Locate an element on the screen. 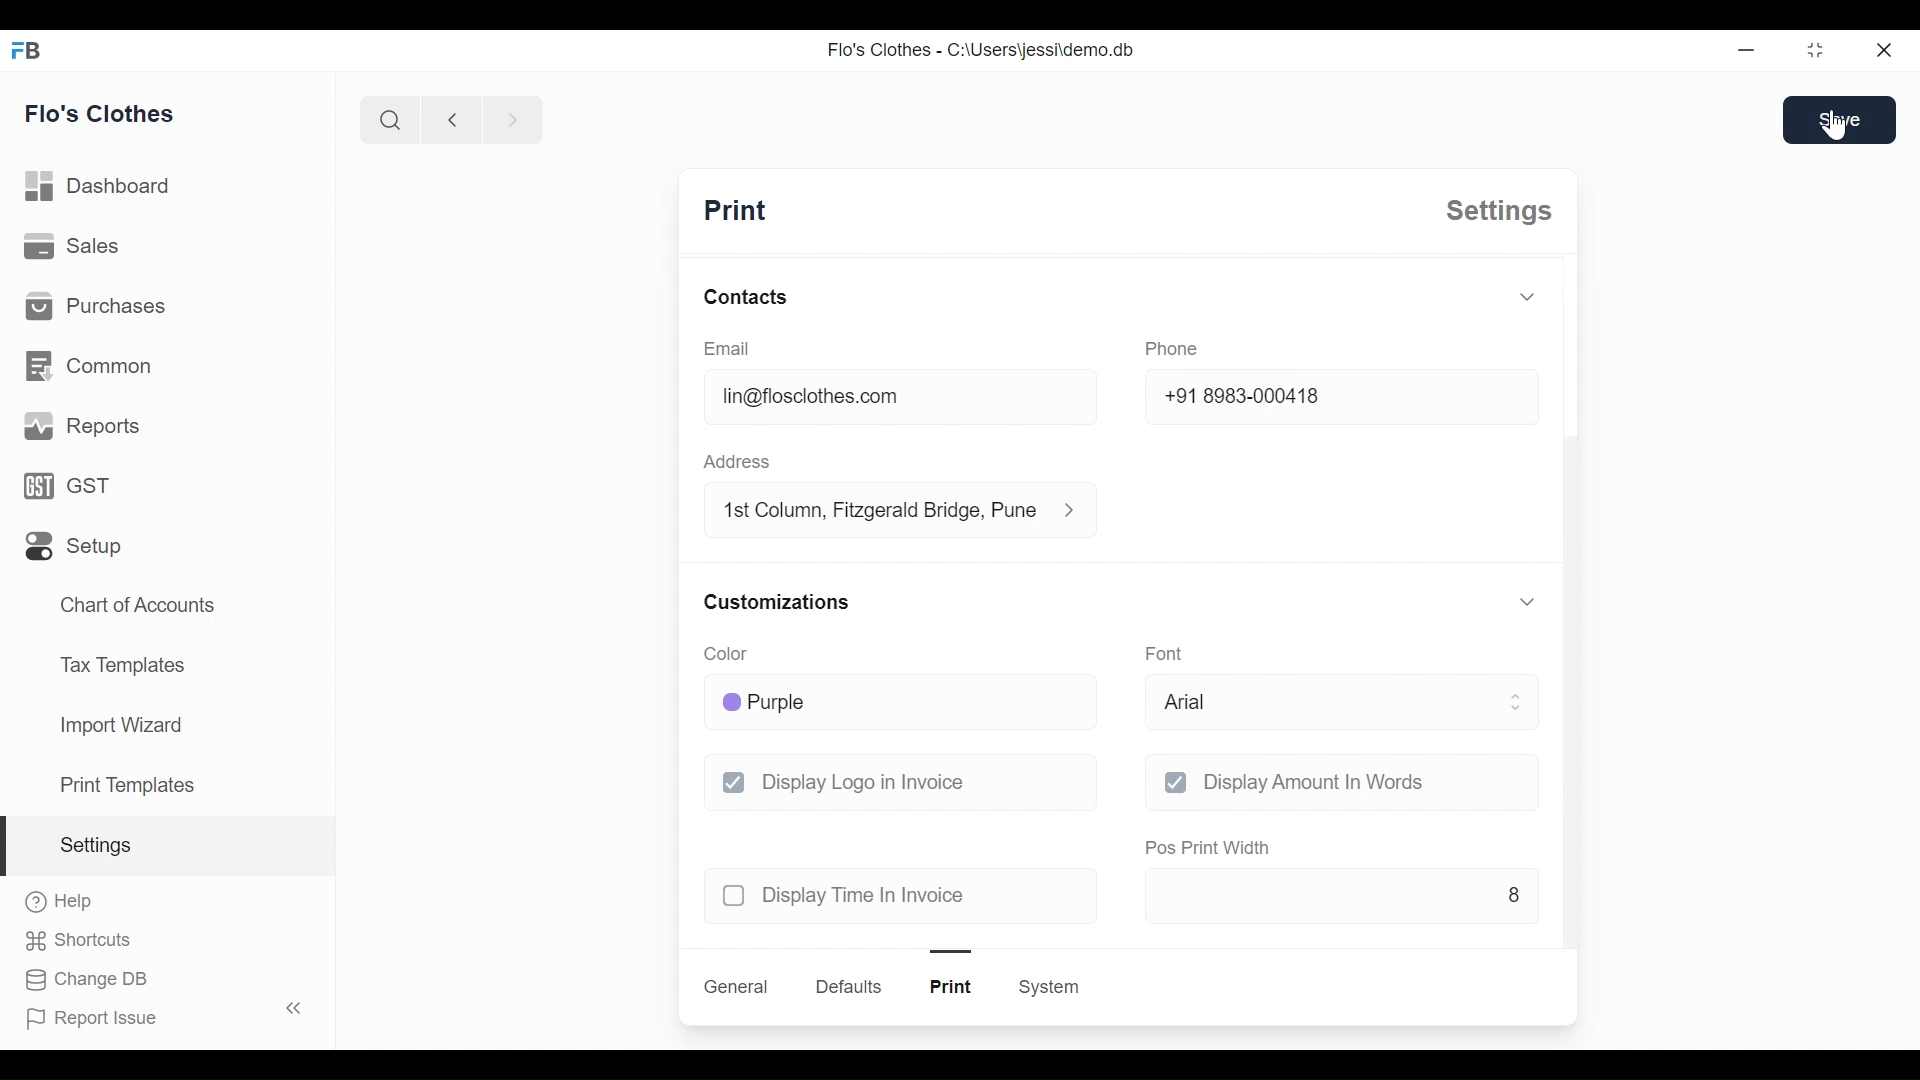 The width and height of the screenshot is (1920, 1080). contacts is located at coordinates (746, 296).